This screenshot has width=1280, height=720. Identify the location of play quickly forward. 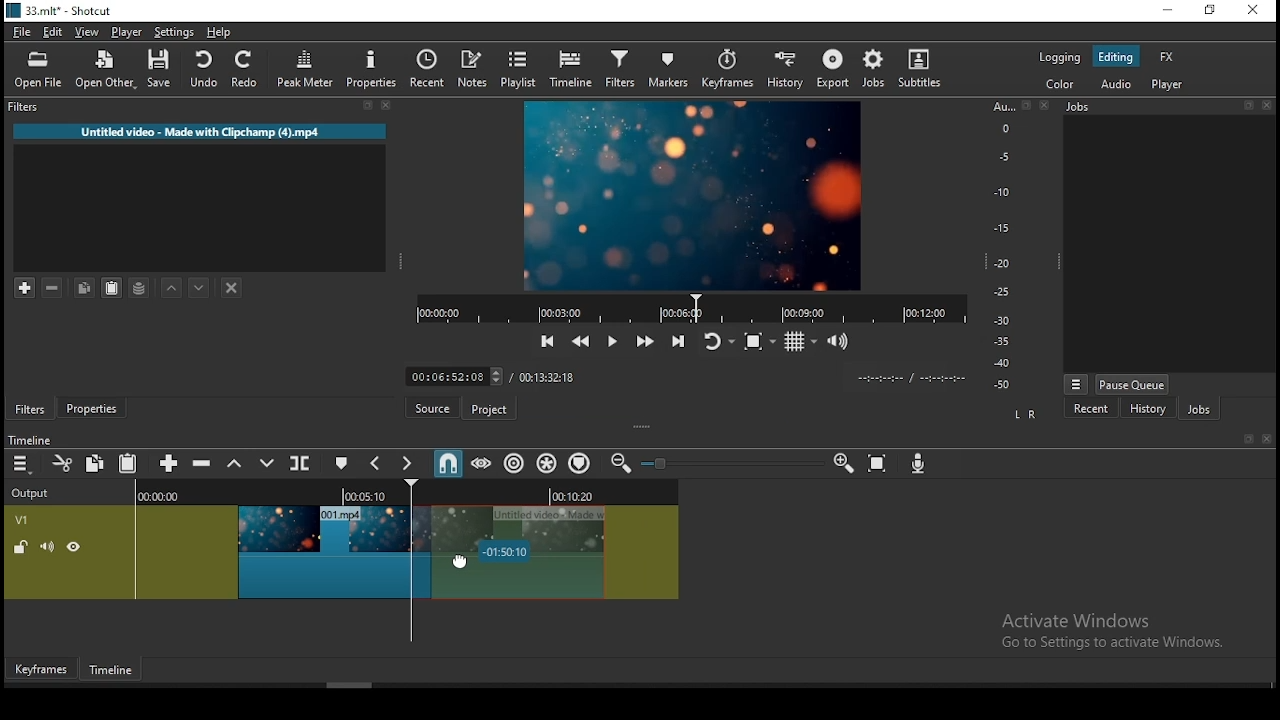
(641, 338).